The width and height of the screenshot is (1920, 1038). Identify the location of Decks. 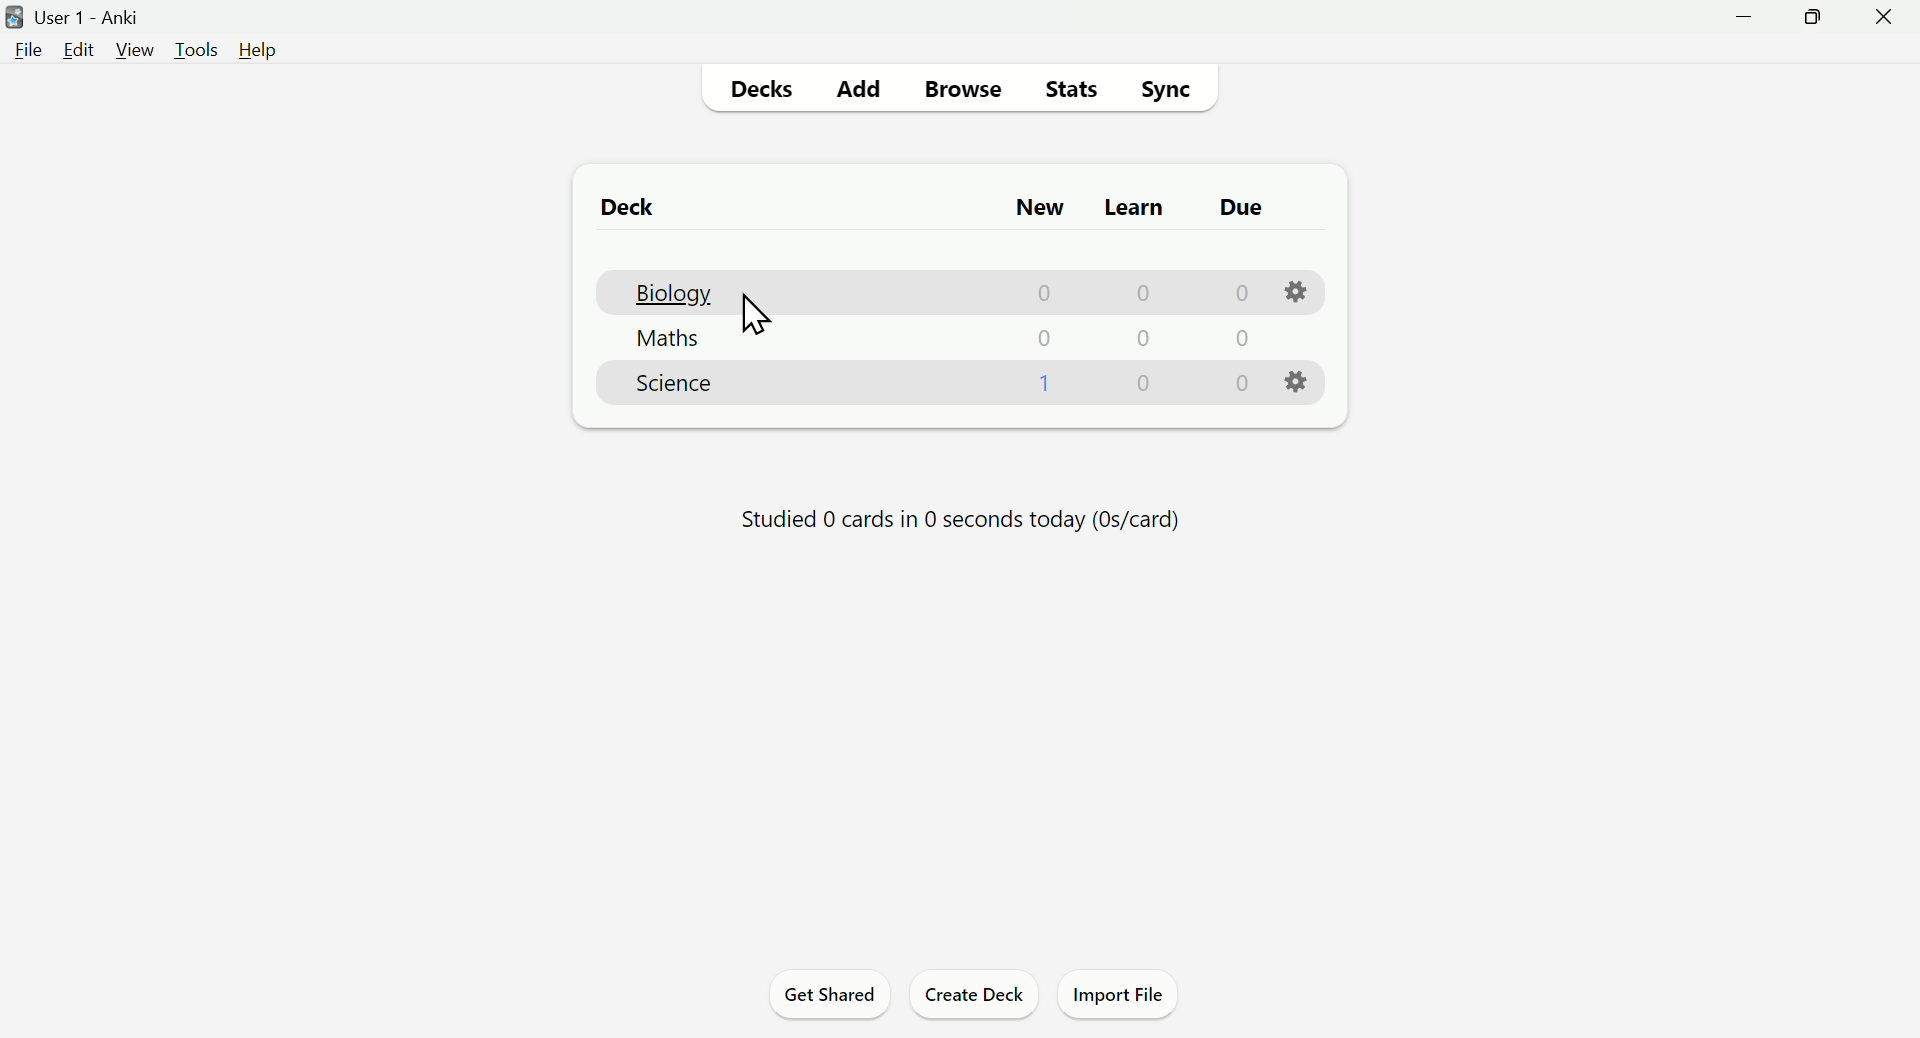
(766, 87).